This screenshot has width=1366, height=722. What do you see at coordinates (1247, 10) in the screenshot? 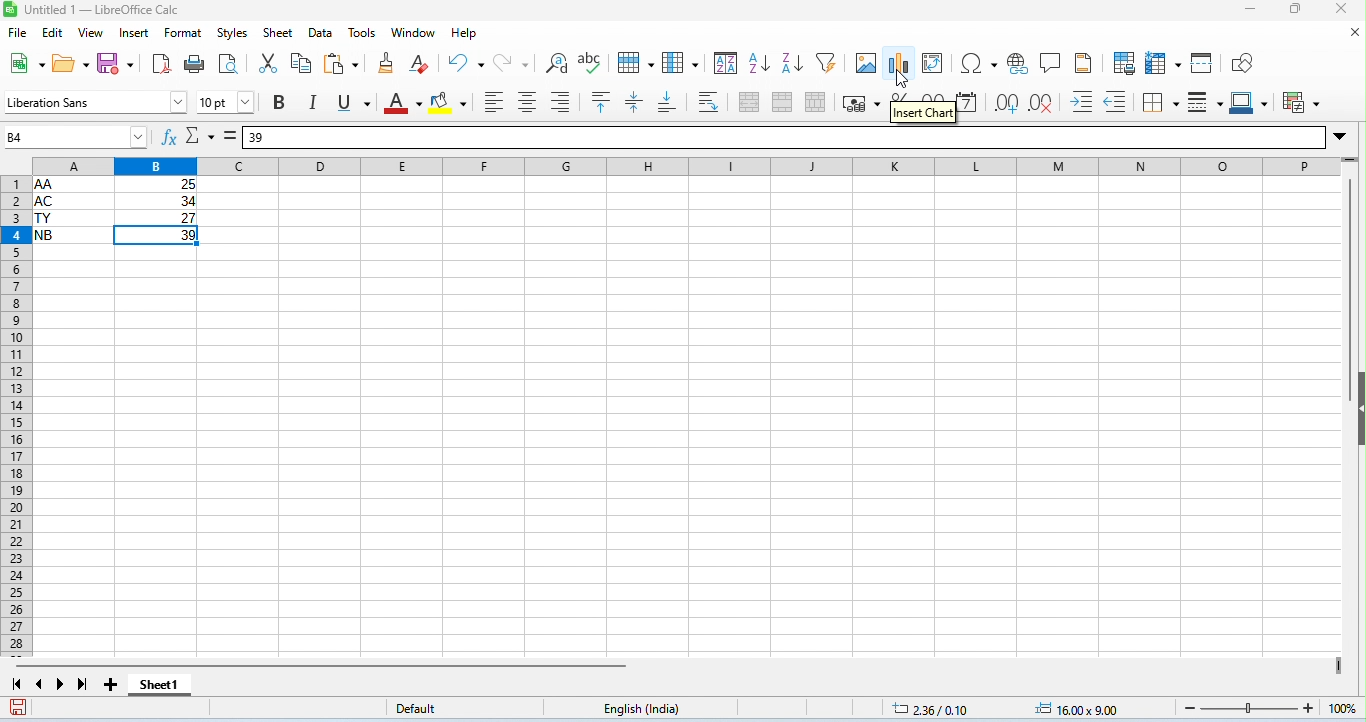
I see `minimize` at bounding box center [1247, 10].